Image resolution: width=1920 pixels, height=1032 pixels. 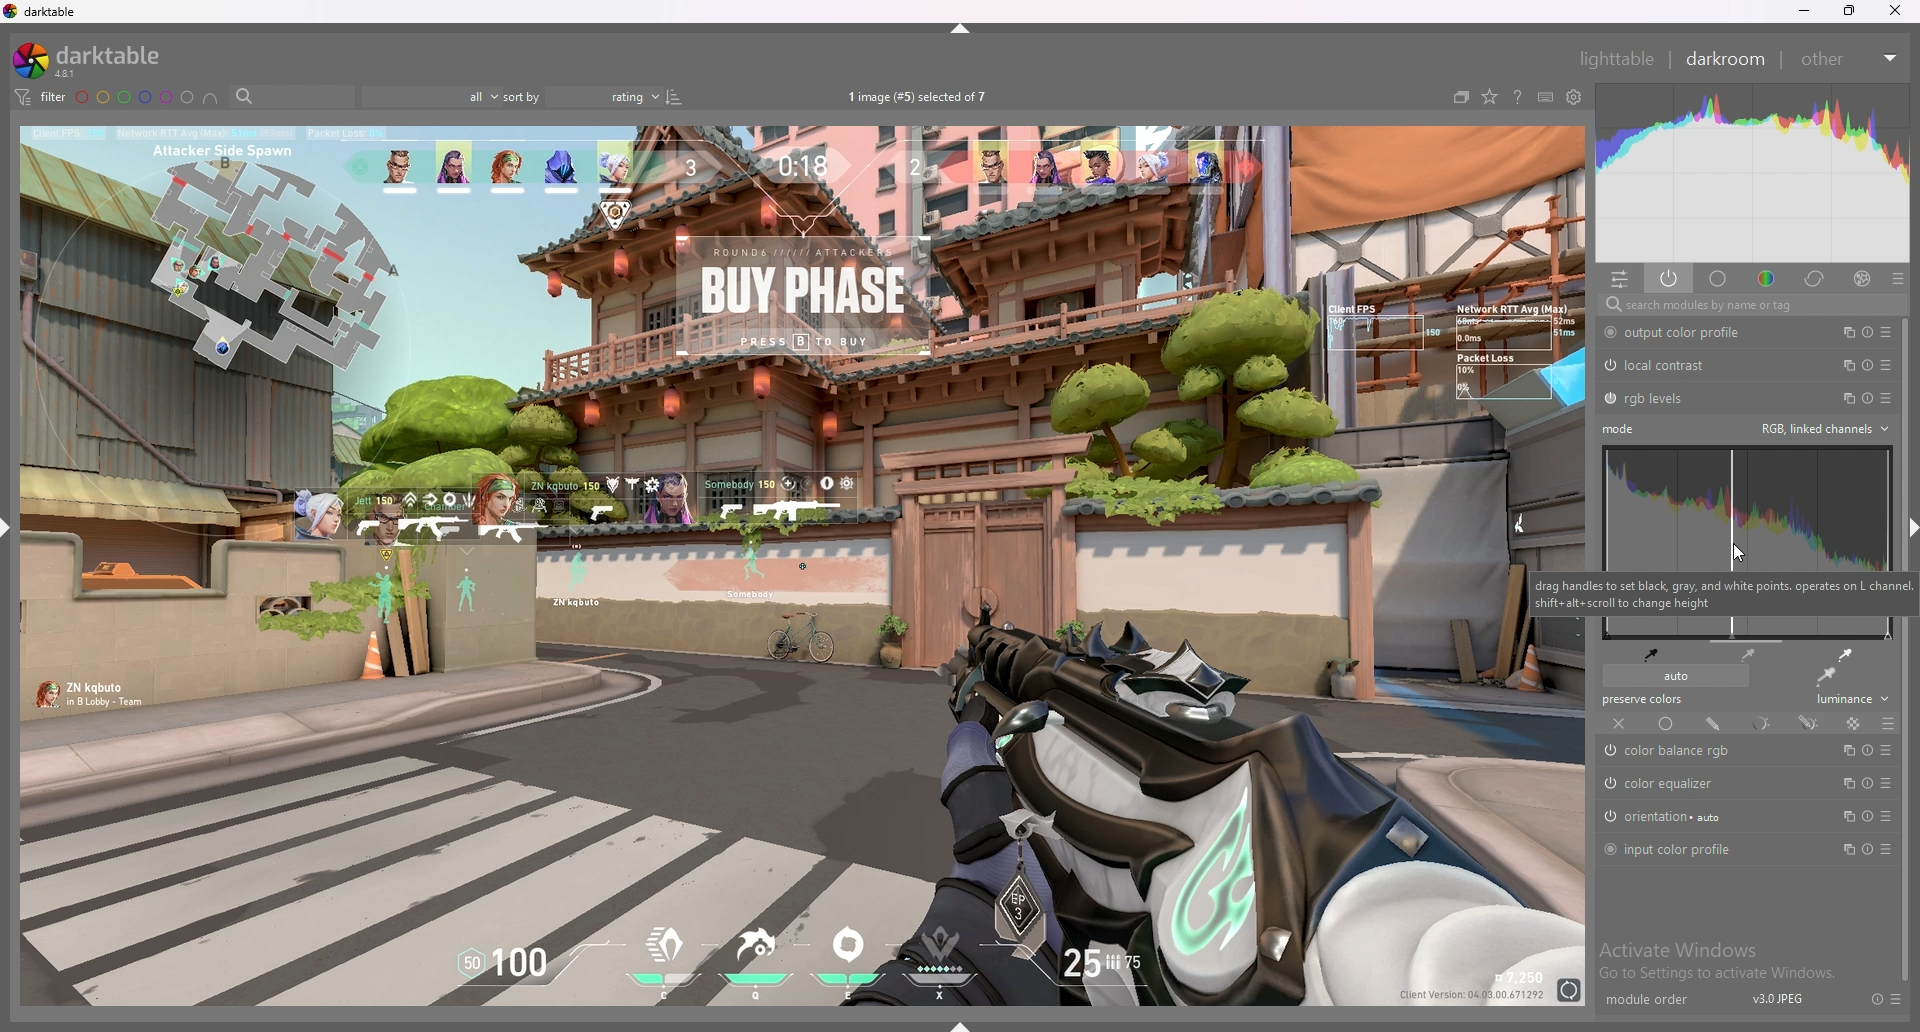 I want to click on Switched on, so click(x=1606, y=817).